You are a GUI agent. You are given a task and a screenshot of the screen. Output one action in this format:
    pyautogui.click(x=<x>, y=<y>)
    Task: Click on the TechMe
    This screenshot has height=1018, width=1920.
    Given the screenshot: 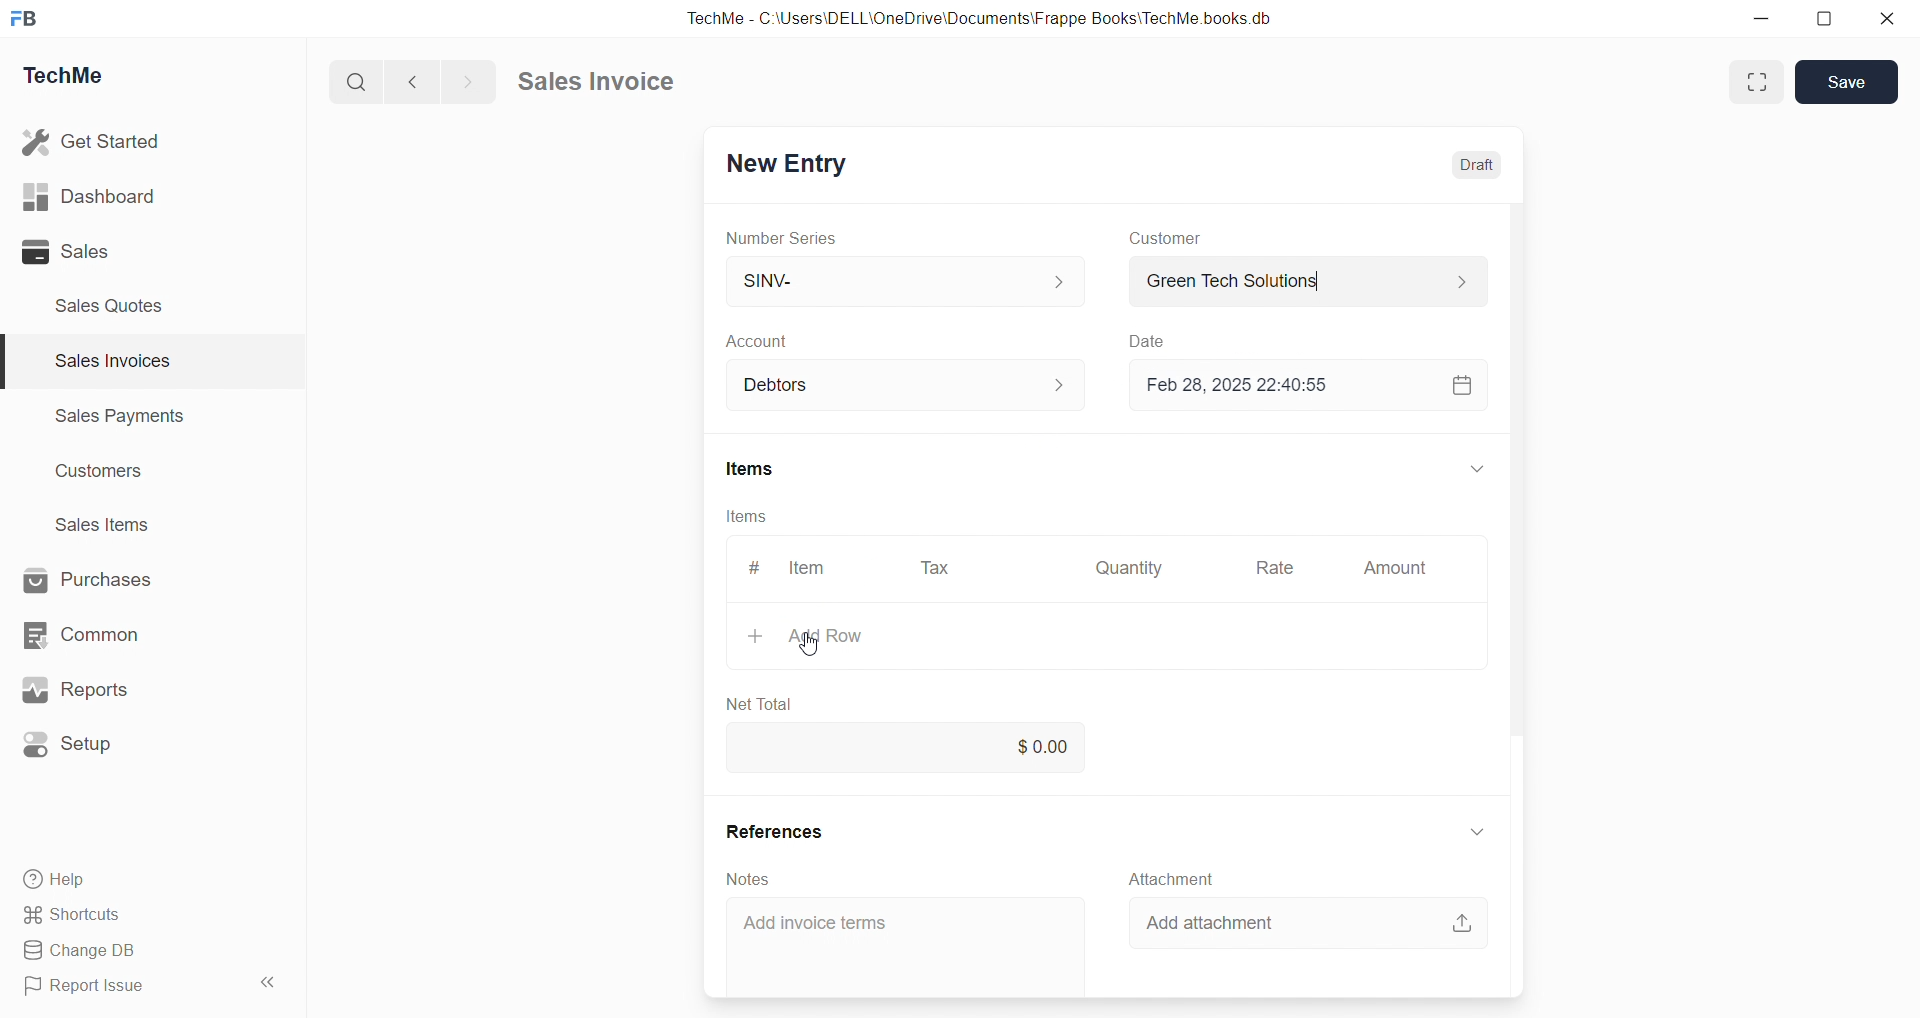 What is the action you would take?
    pyautogui.click(x=64, y=76)
    